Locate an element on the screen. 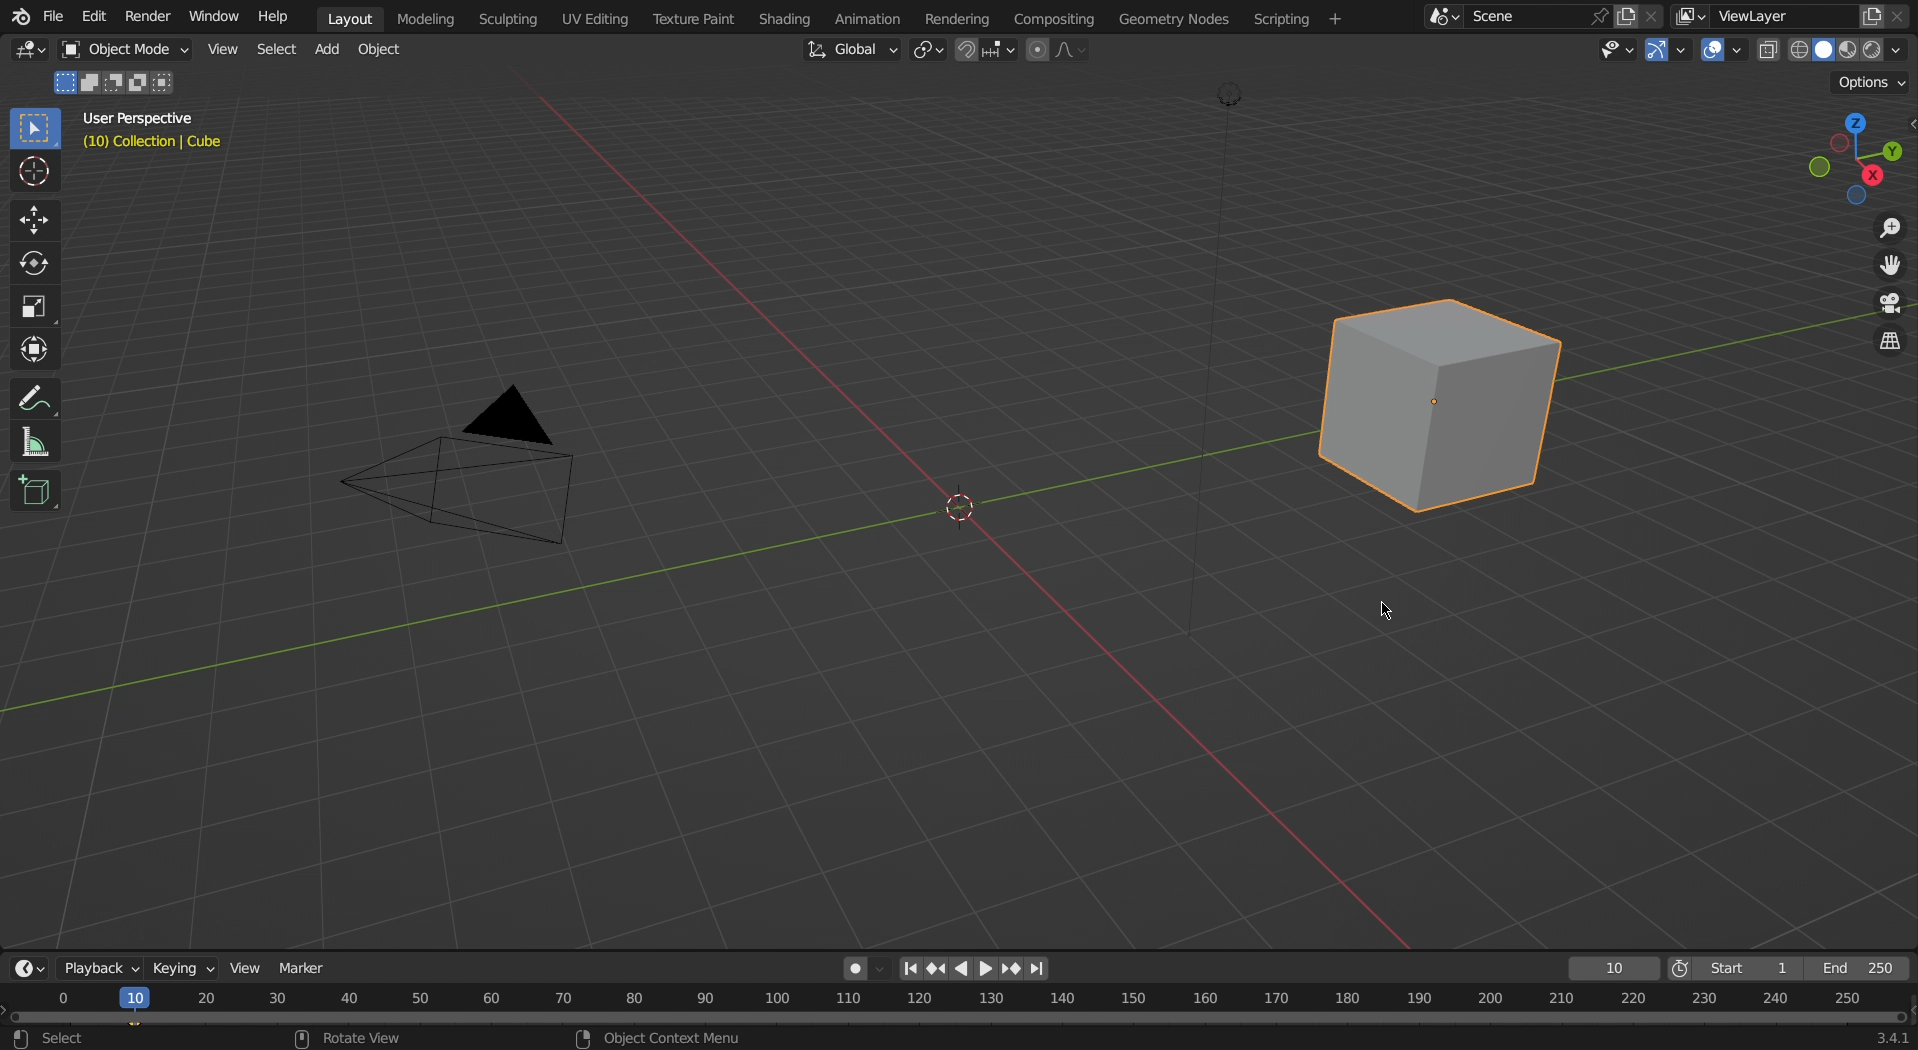 This screenshot has height=1050, width=1918. Types of objects is located at coordinates (1611, 49).